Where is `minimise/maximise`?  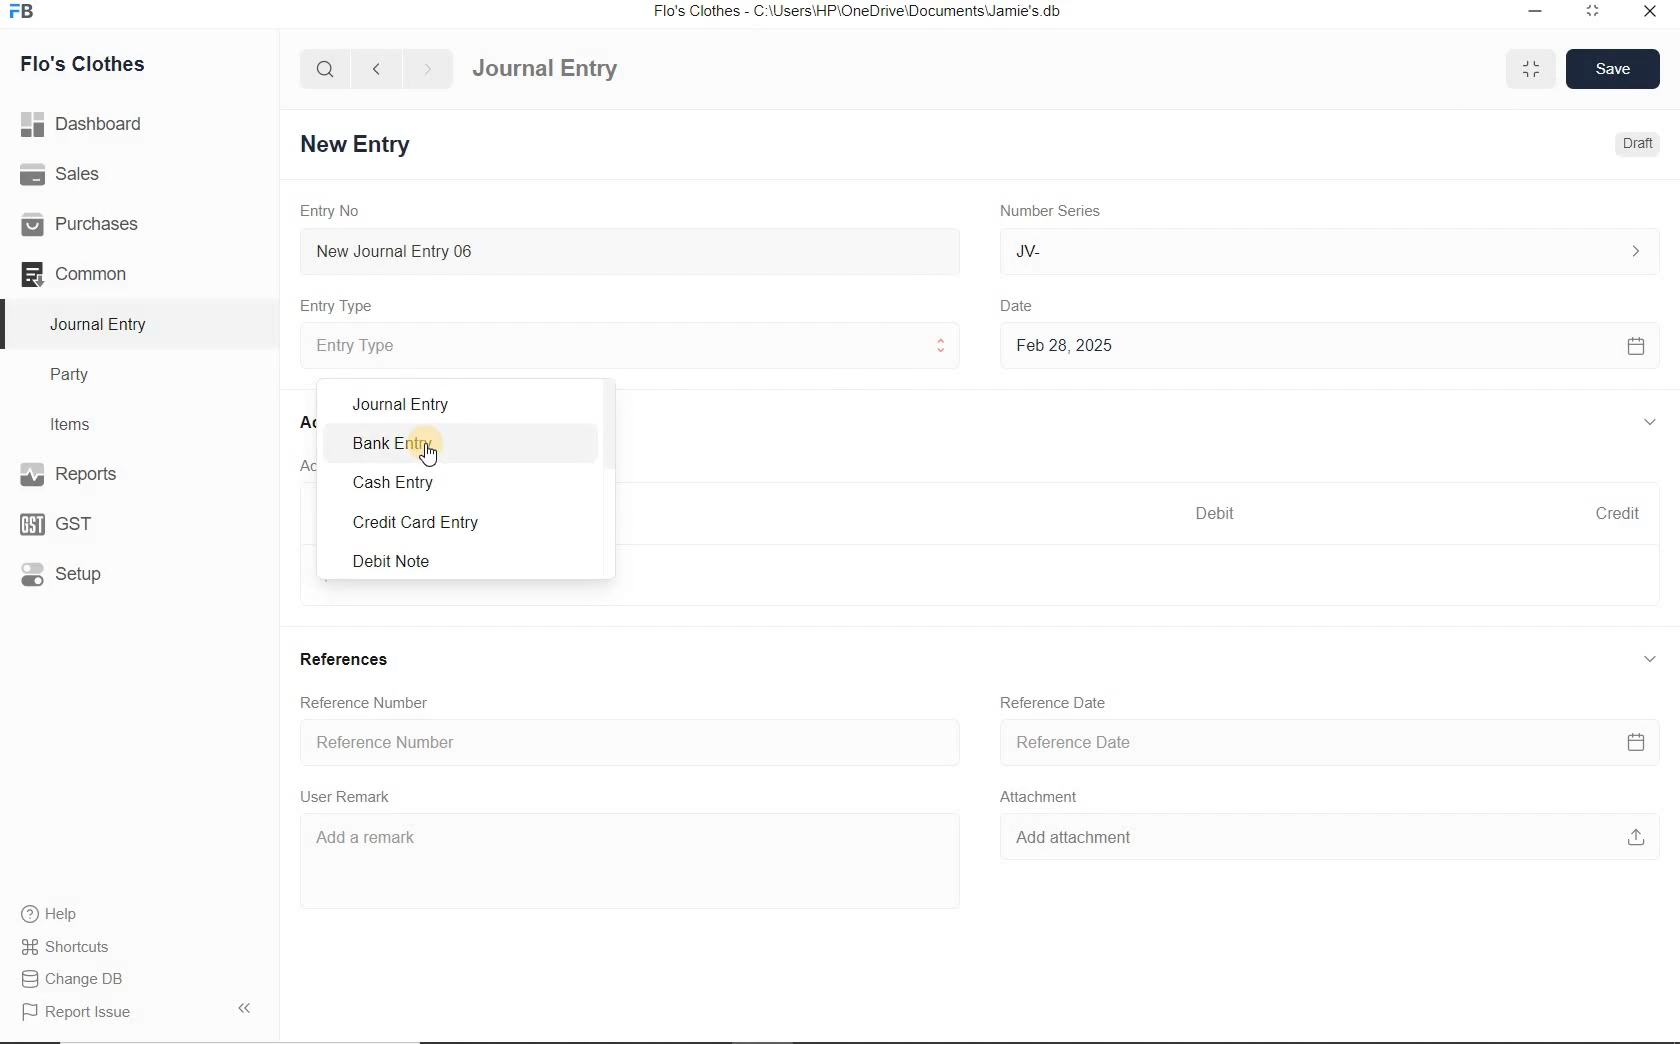 minimise/maximise is located at coordinates (1532, 70).